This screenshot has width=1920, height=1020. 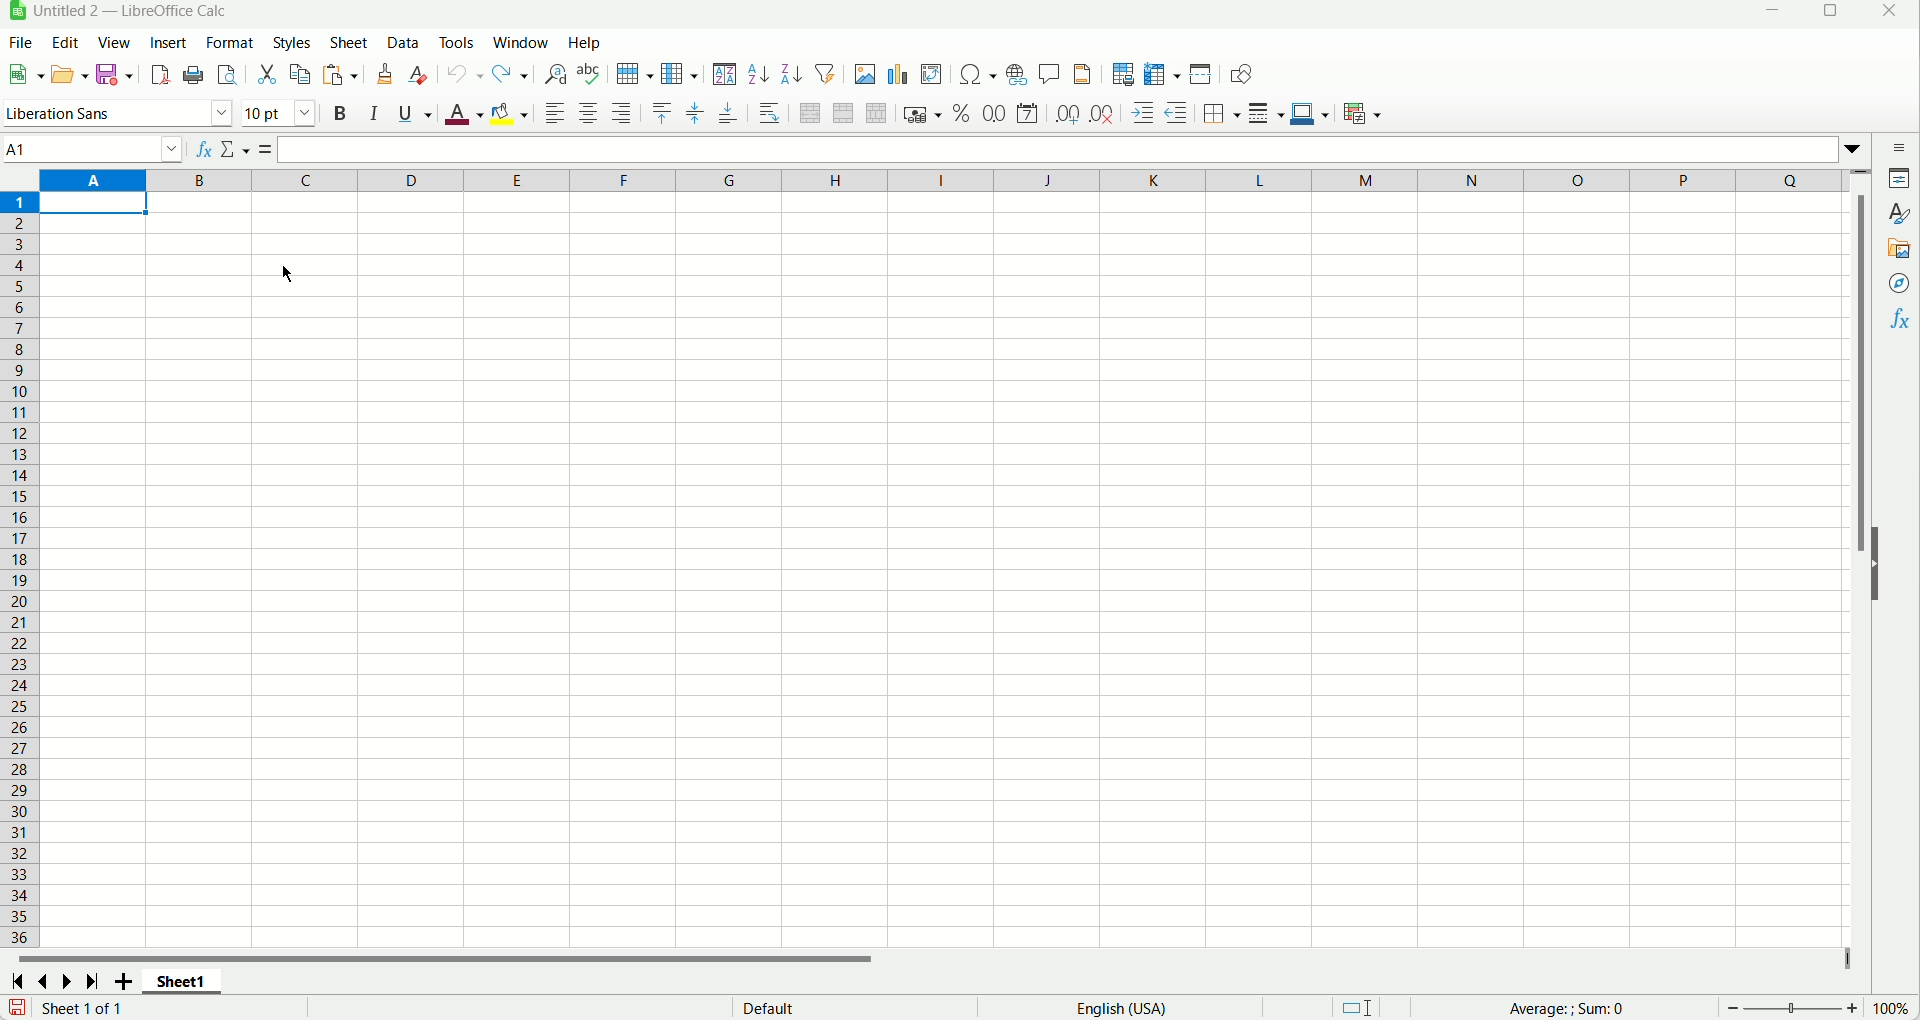 What do you see at coordinates (898, 74) in the screenshot?
I see `Insert chart` at bounding box center [898, 74].